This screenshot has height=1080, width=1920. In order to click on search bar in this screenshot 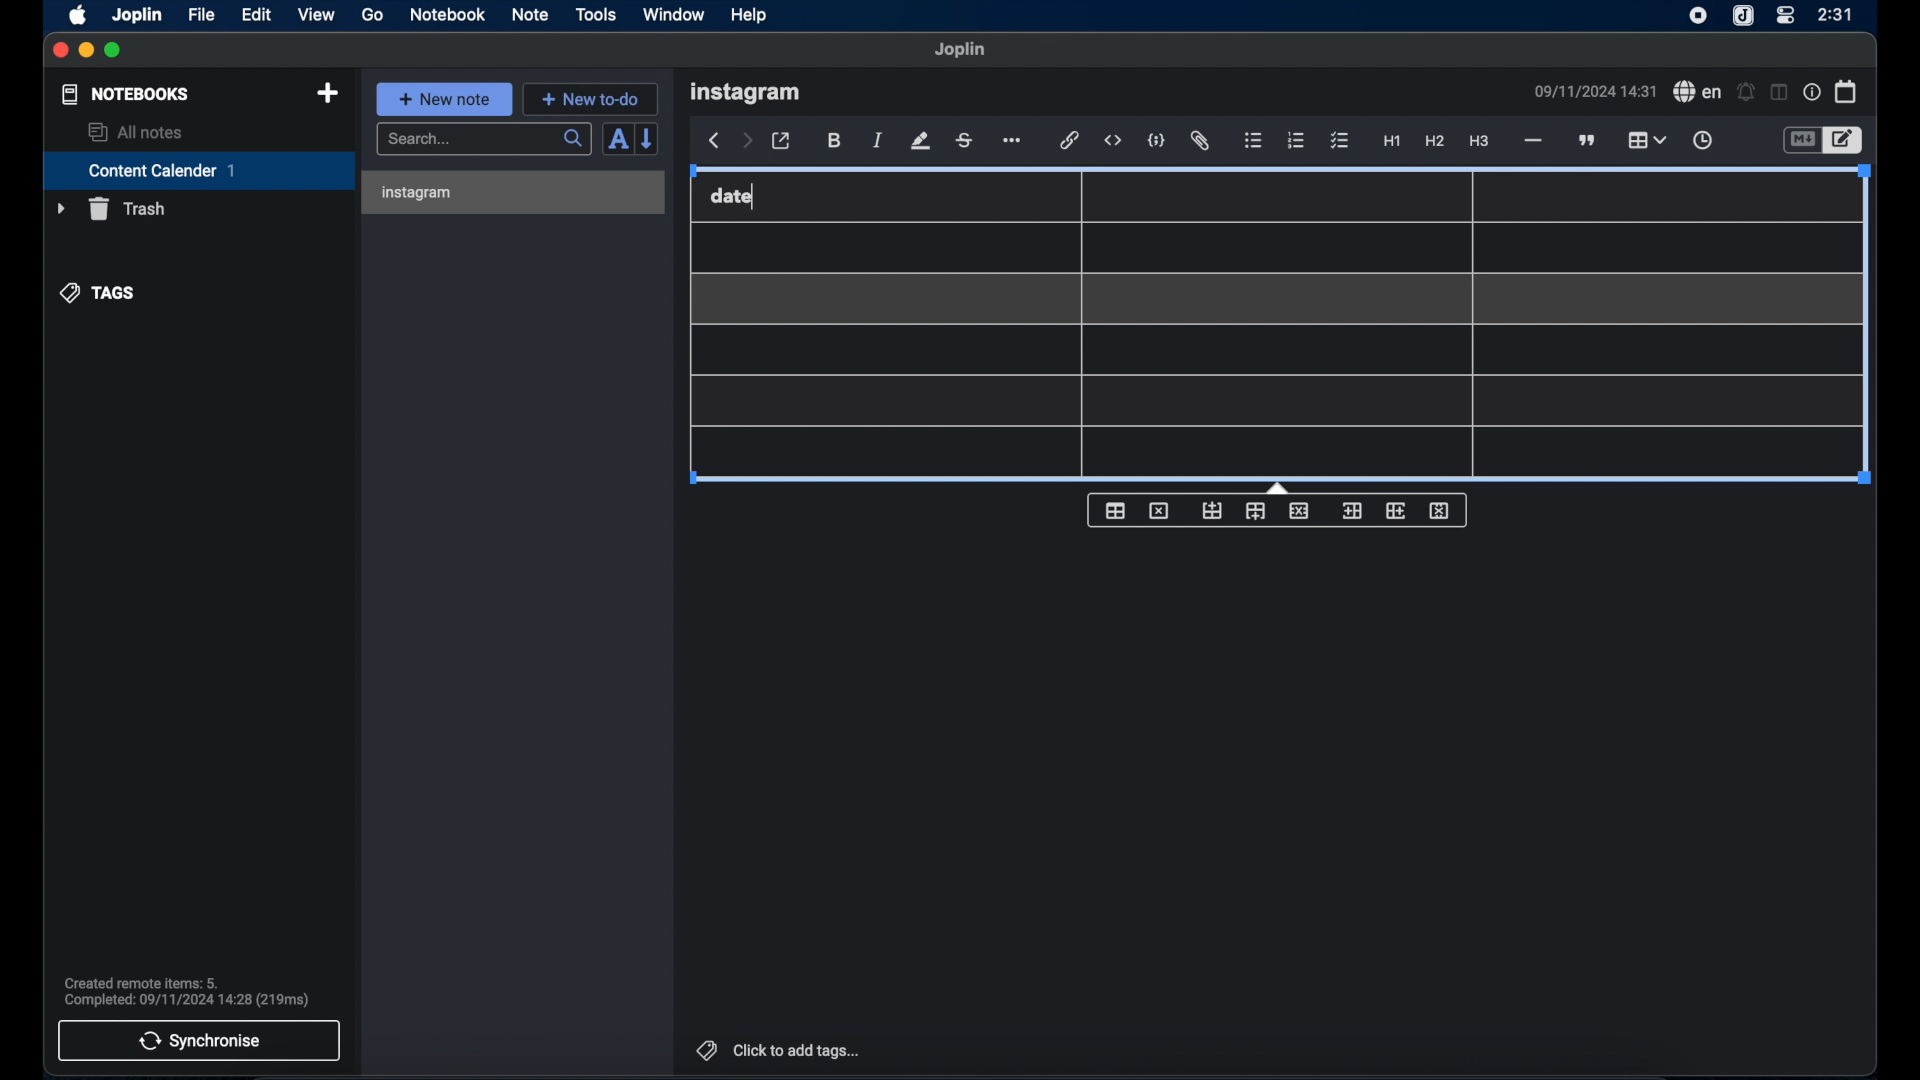, I will do `click(485, 140)`.